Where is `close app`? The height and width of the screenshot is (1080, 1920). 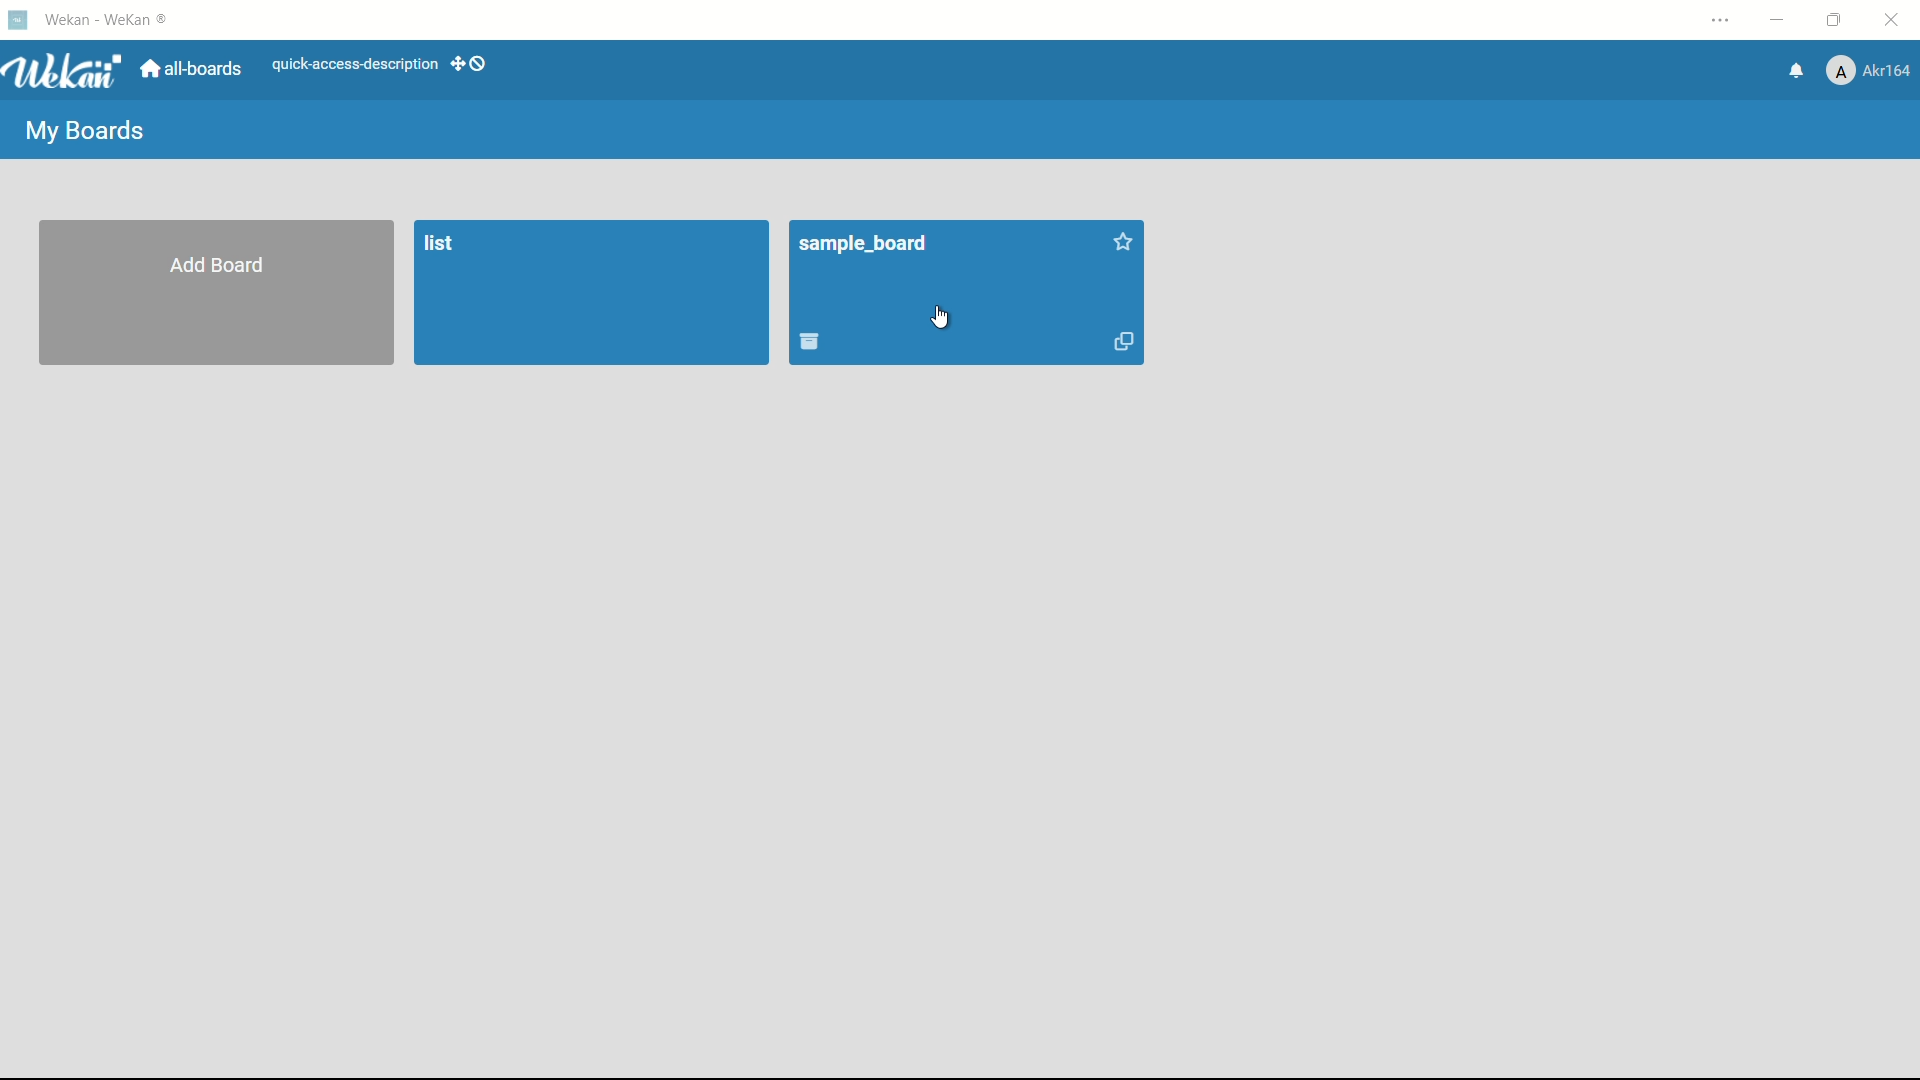 close app is located at coordinates (1894, 20).